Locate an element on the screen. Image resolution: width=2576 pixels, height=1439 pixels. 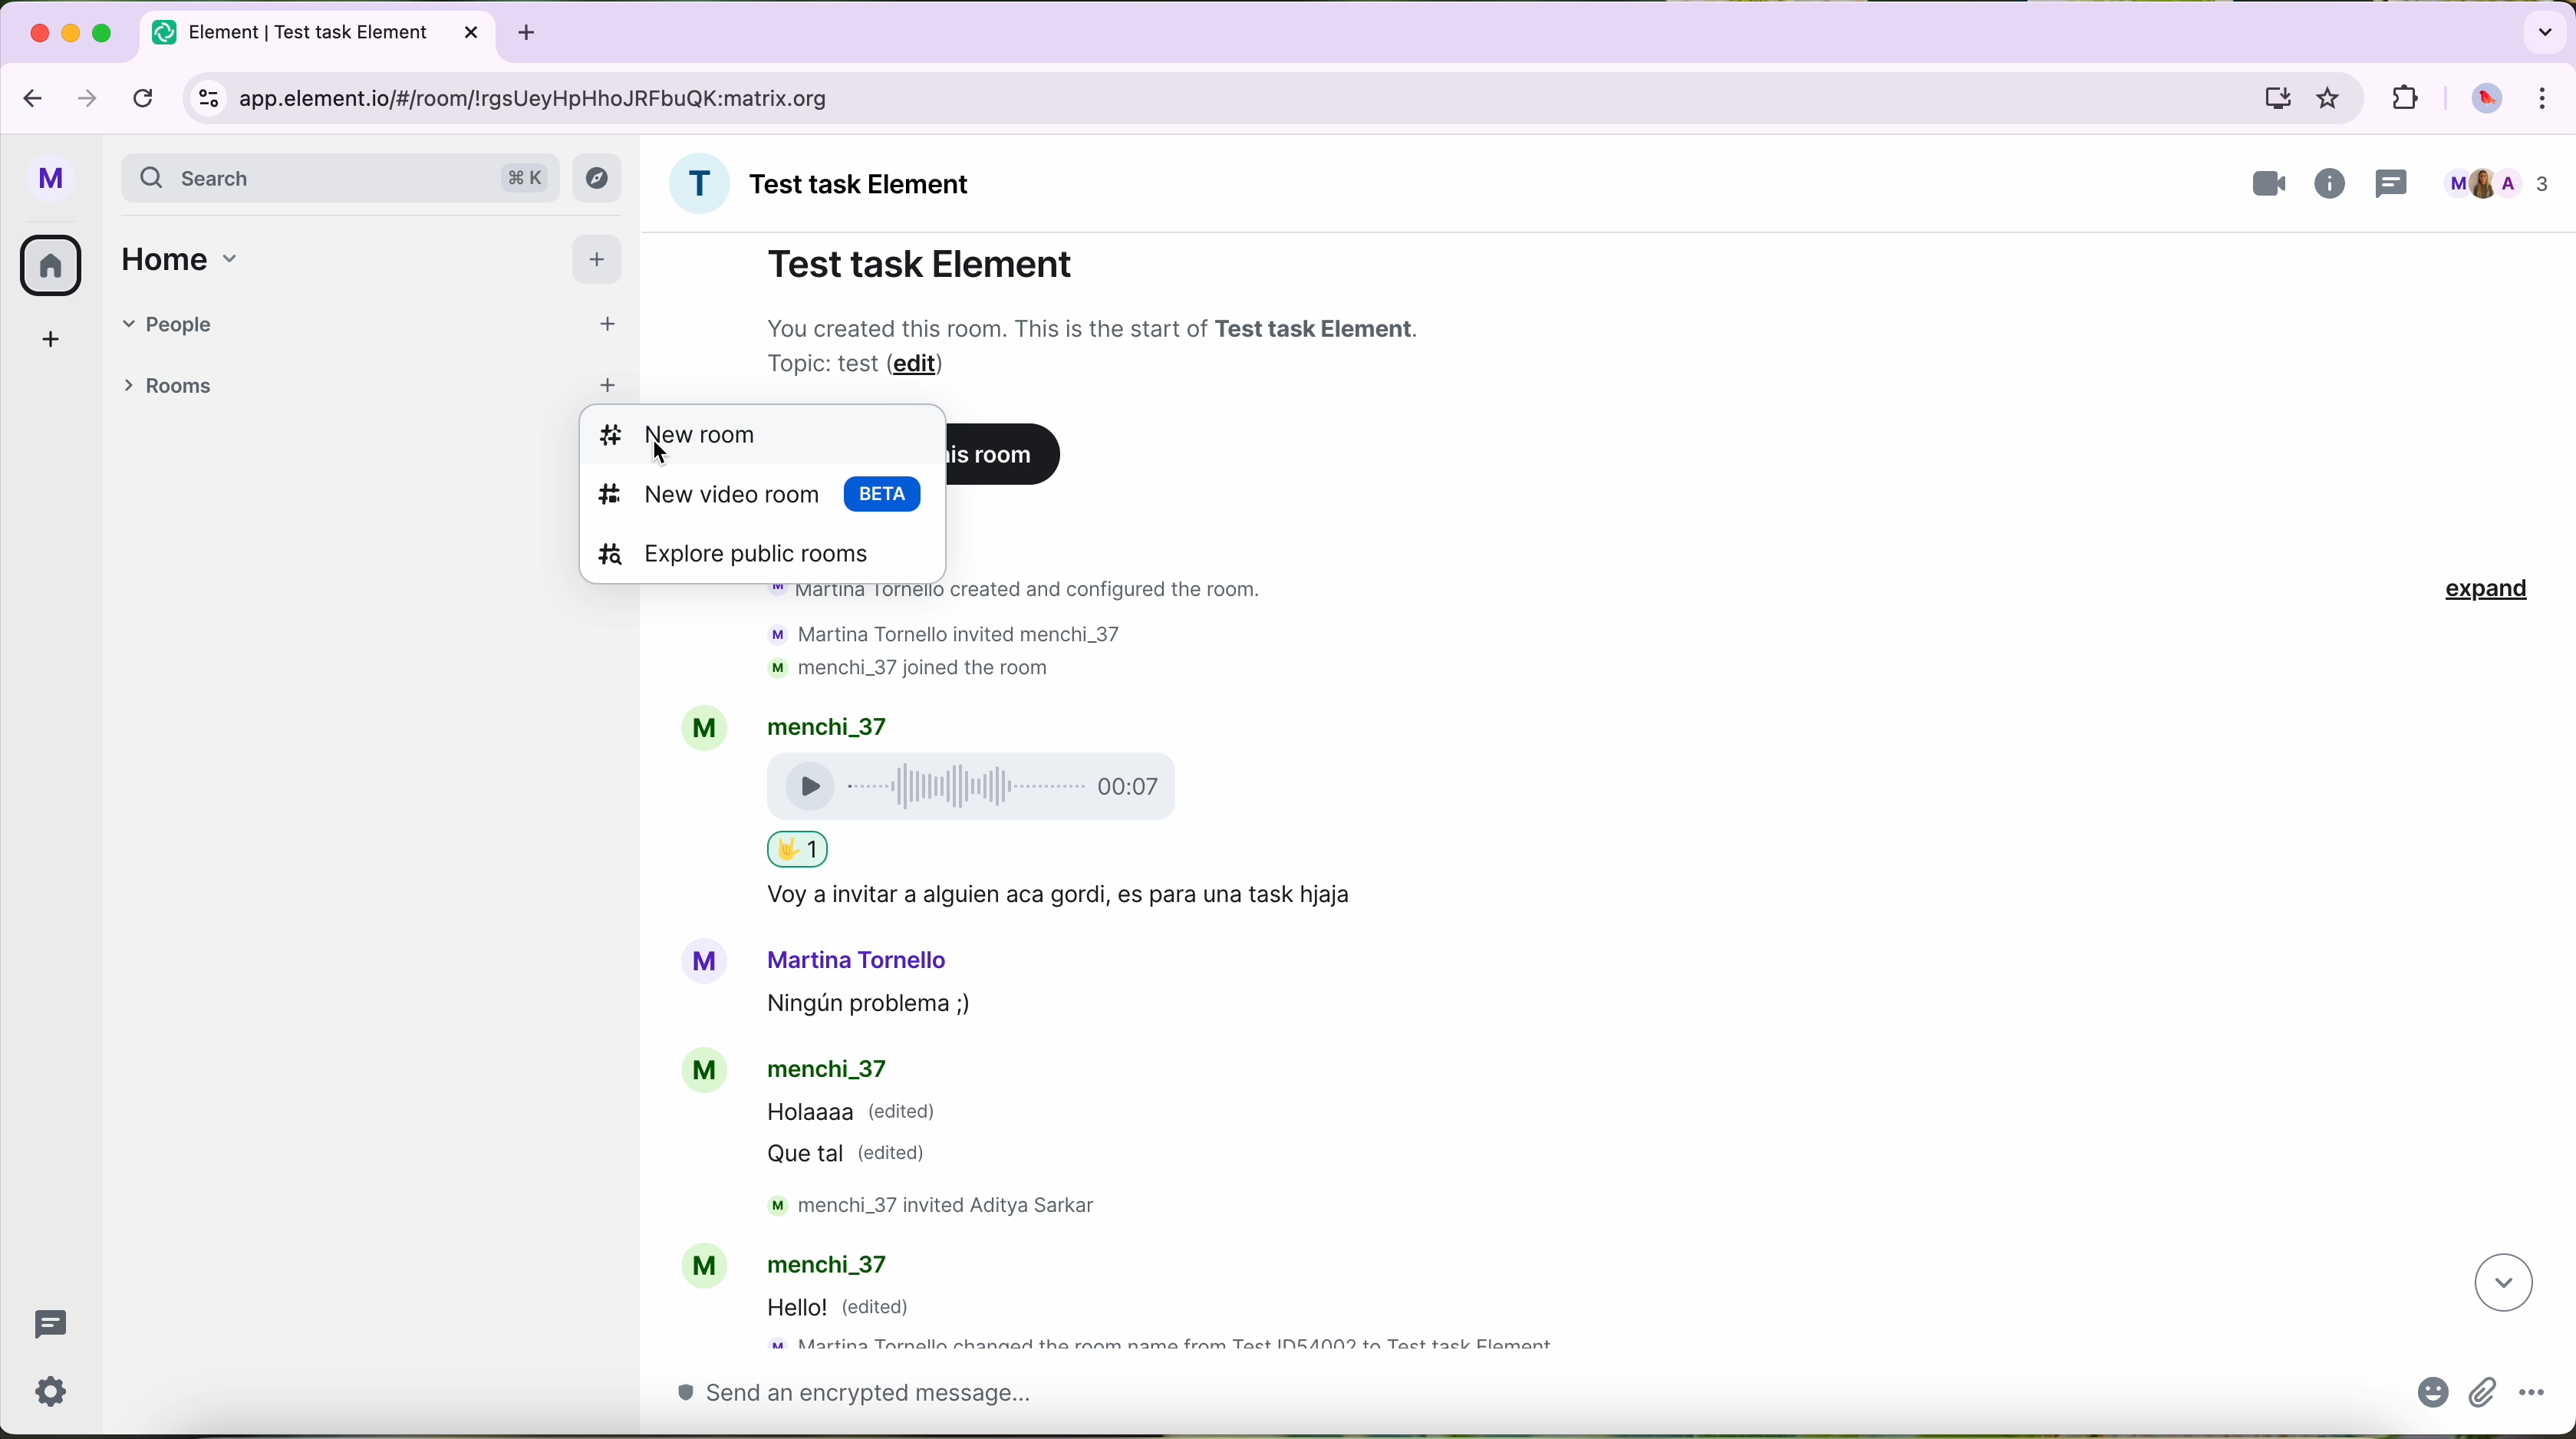
extensions is located at coordinates (2402, 96).